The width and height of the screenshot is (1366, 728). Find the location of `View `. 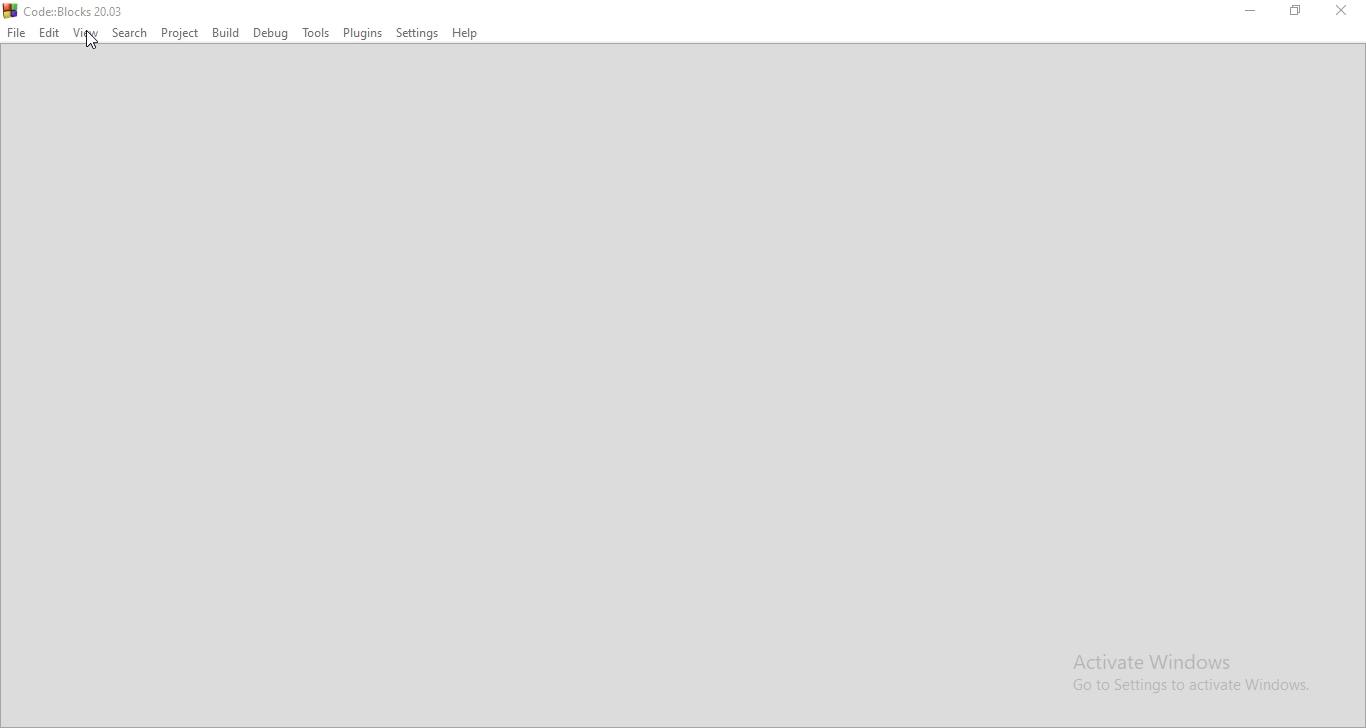

View  is located at coordinates (86, 34).